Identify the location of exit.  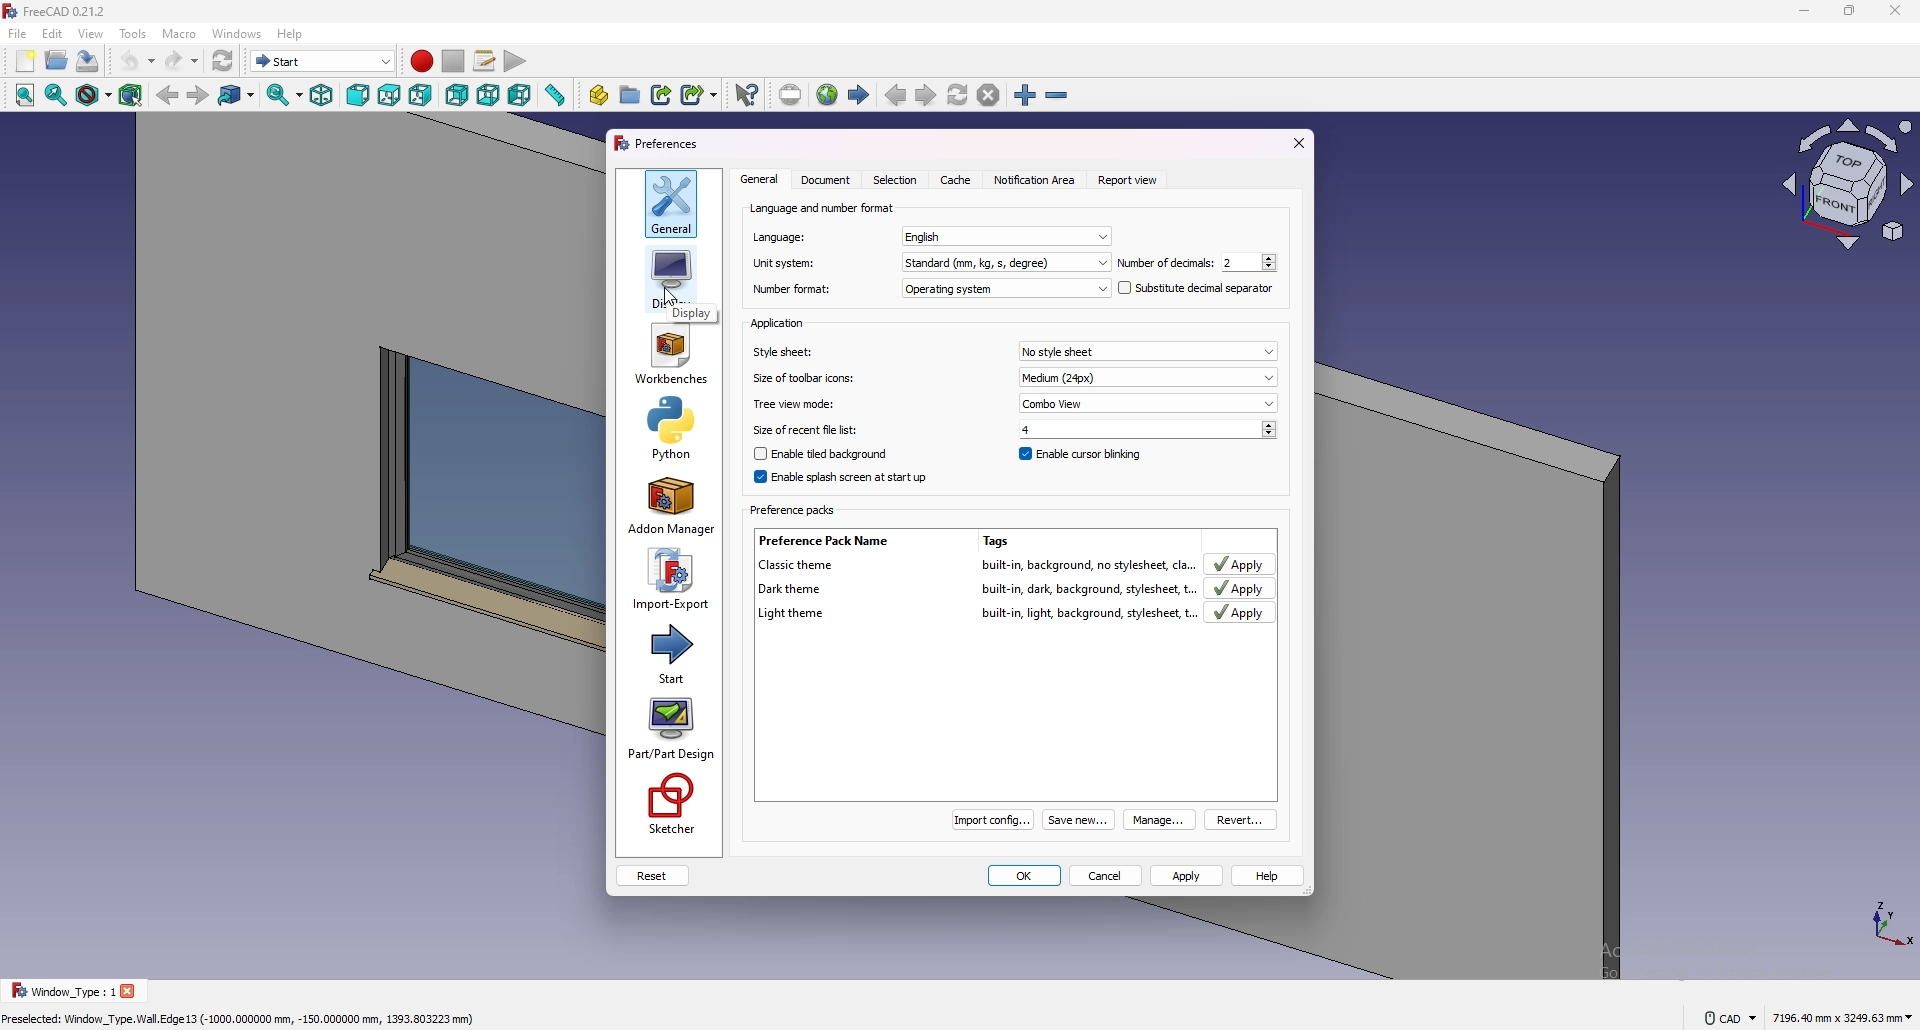
(1299, 141).